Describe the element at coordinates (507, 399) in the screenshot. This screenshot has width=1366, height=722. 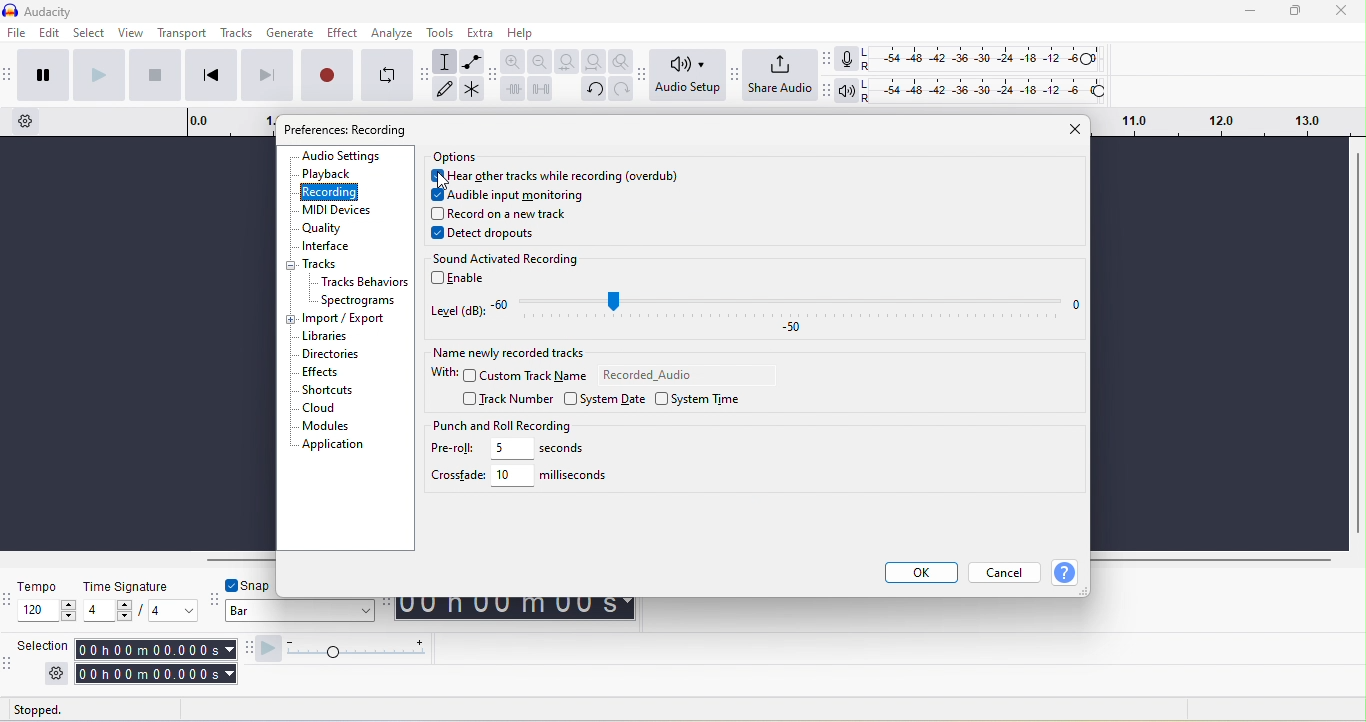
I see `track number` at that location.